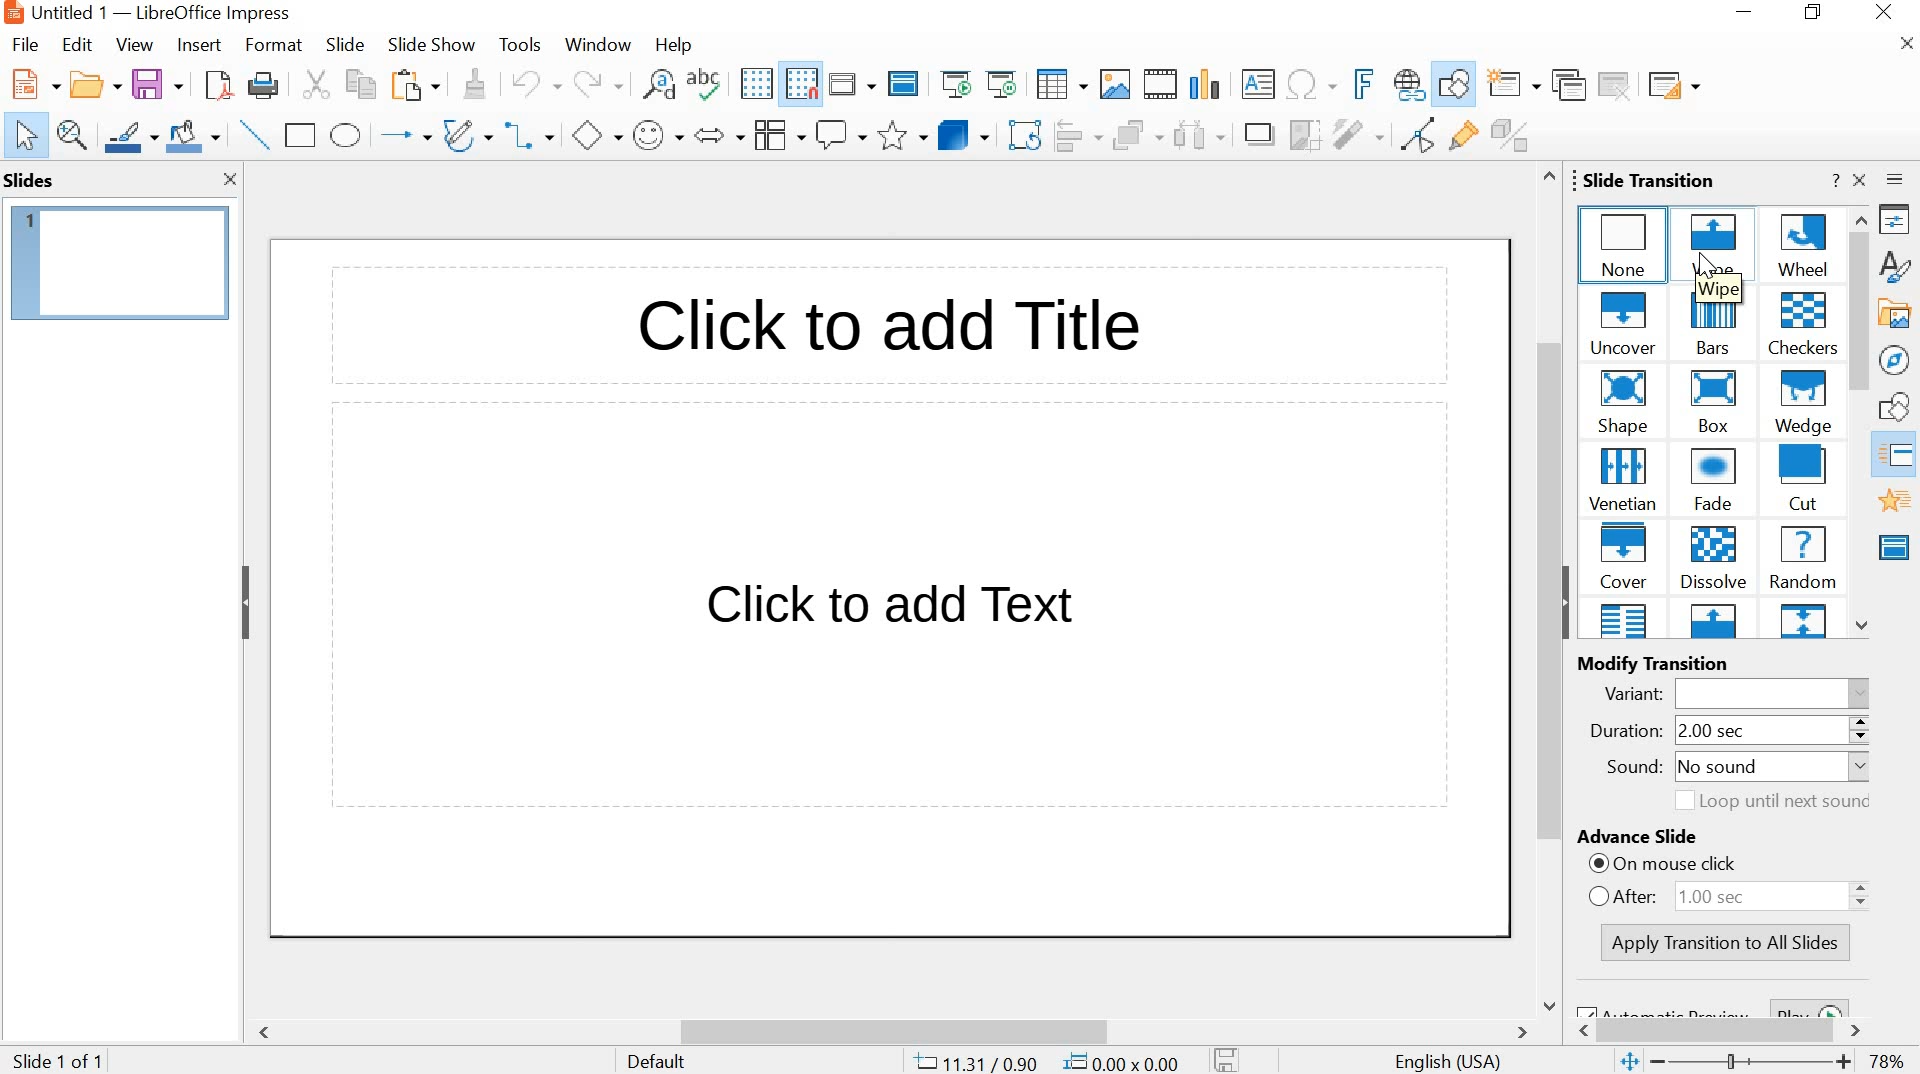 Image resolution: width=1920 pixels, height=1074 pixels. I want to click on Display views, so click(853, 82).